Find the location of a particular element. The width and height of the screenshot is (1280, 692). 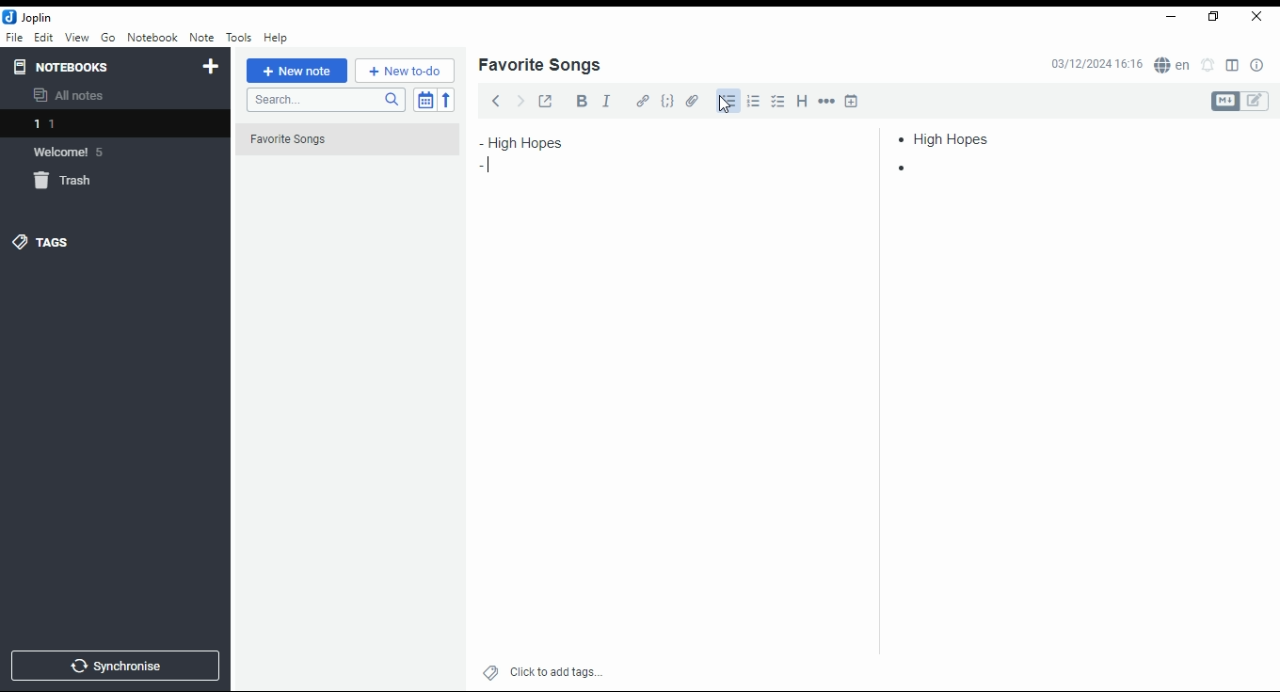

bullets is located at coordinates (728, 102).